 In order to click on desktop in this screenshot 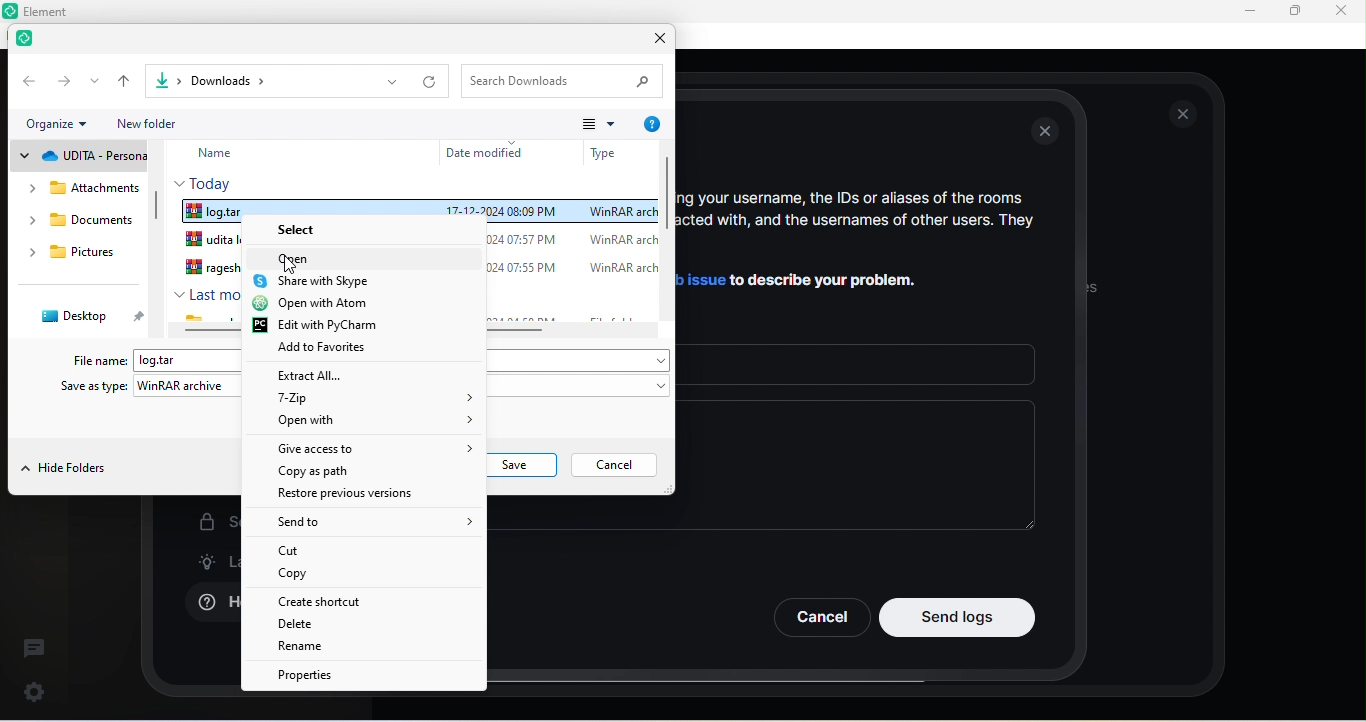, I will do `click(86, 316)`.